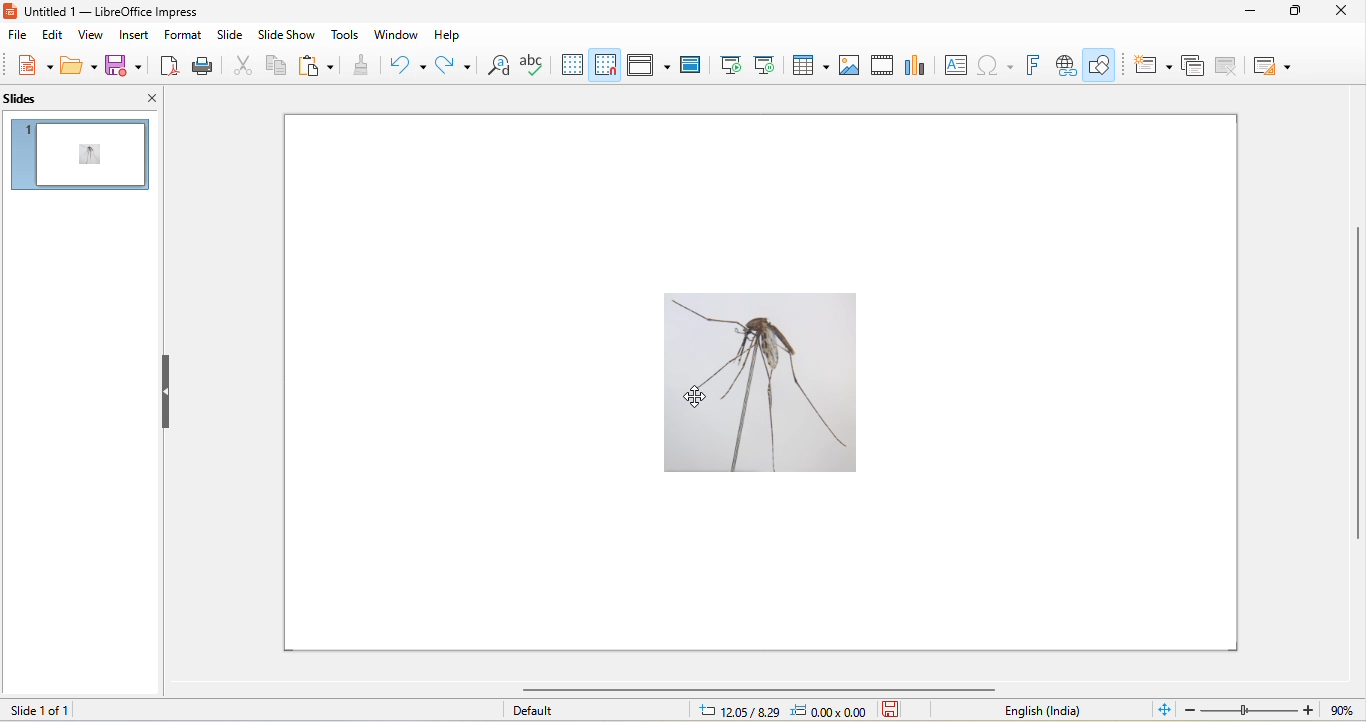  Describe the element at coordinates (761, 384) in the screenshot. I see `image` at that location.